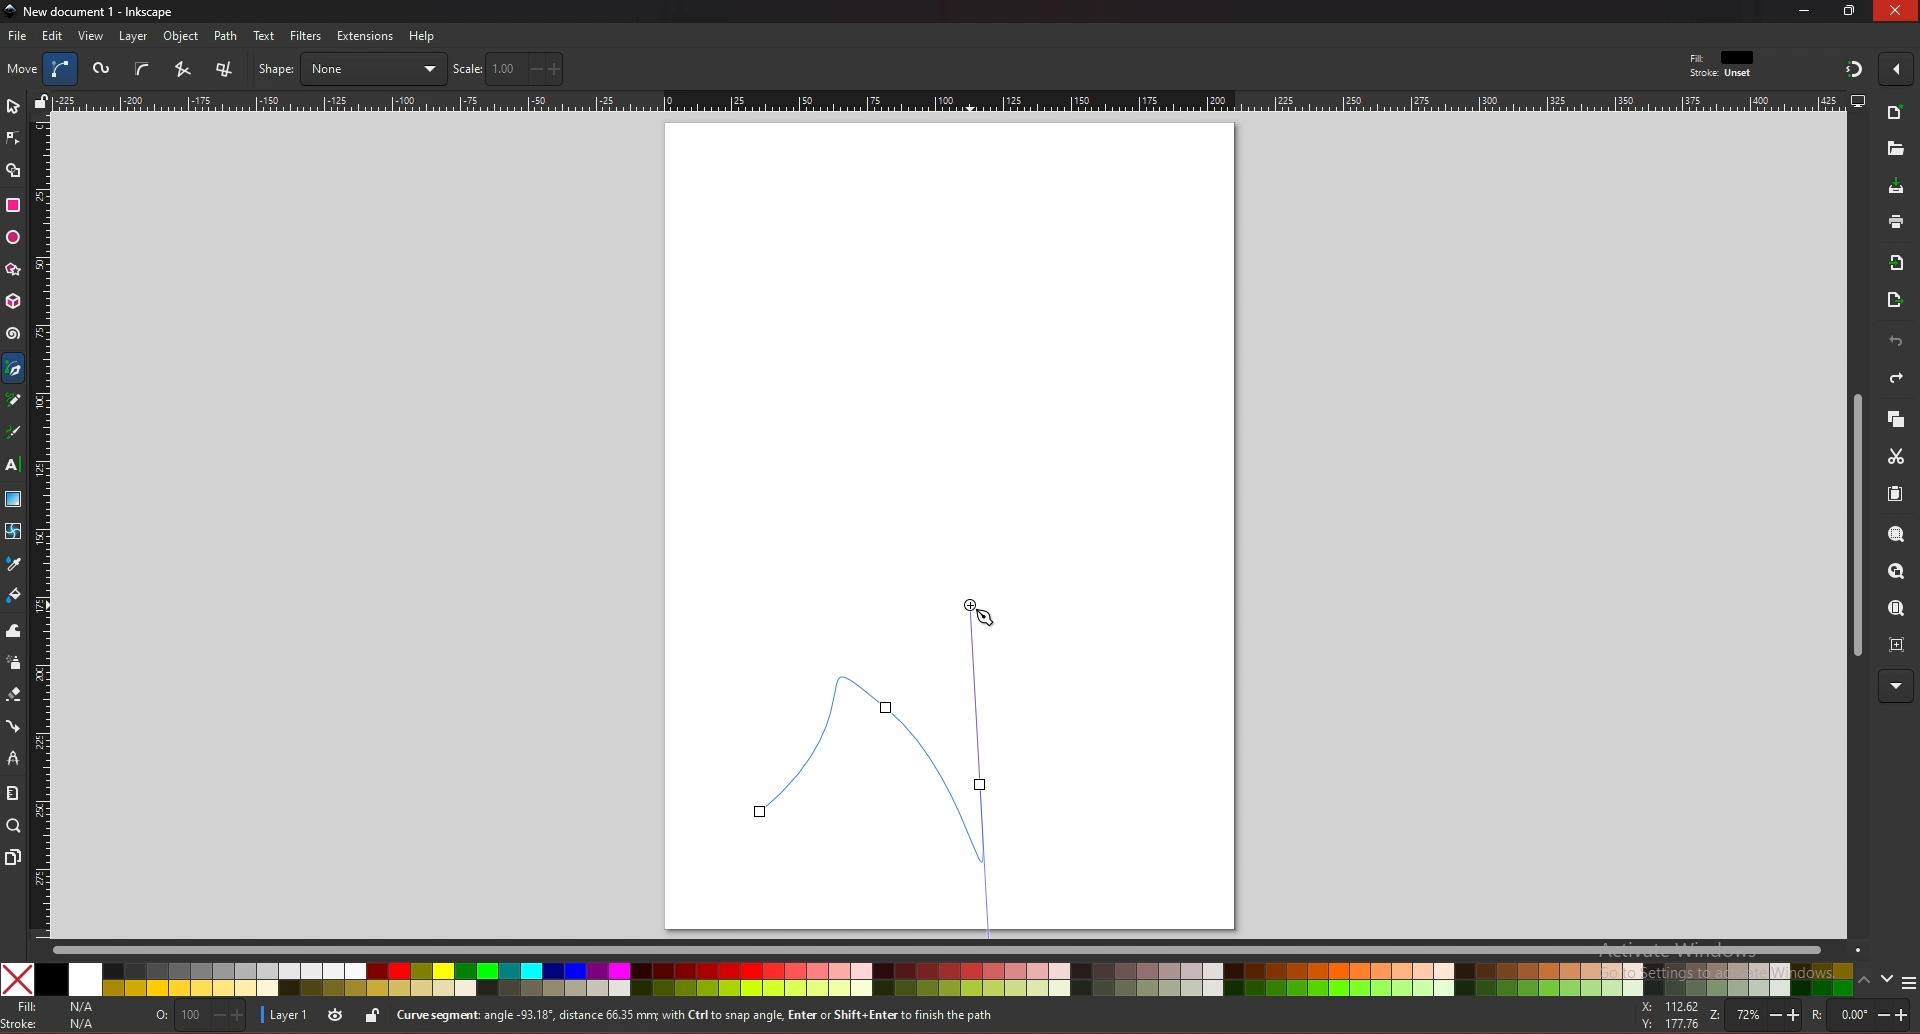 The image size is (1920, 1034). Describe the element at coordinates (227, 70) in the screenshot. I see `sequence of paraxial line segments` at that location.